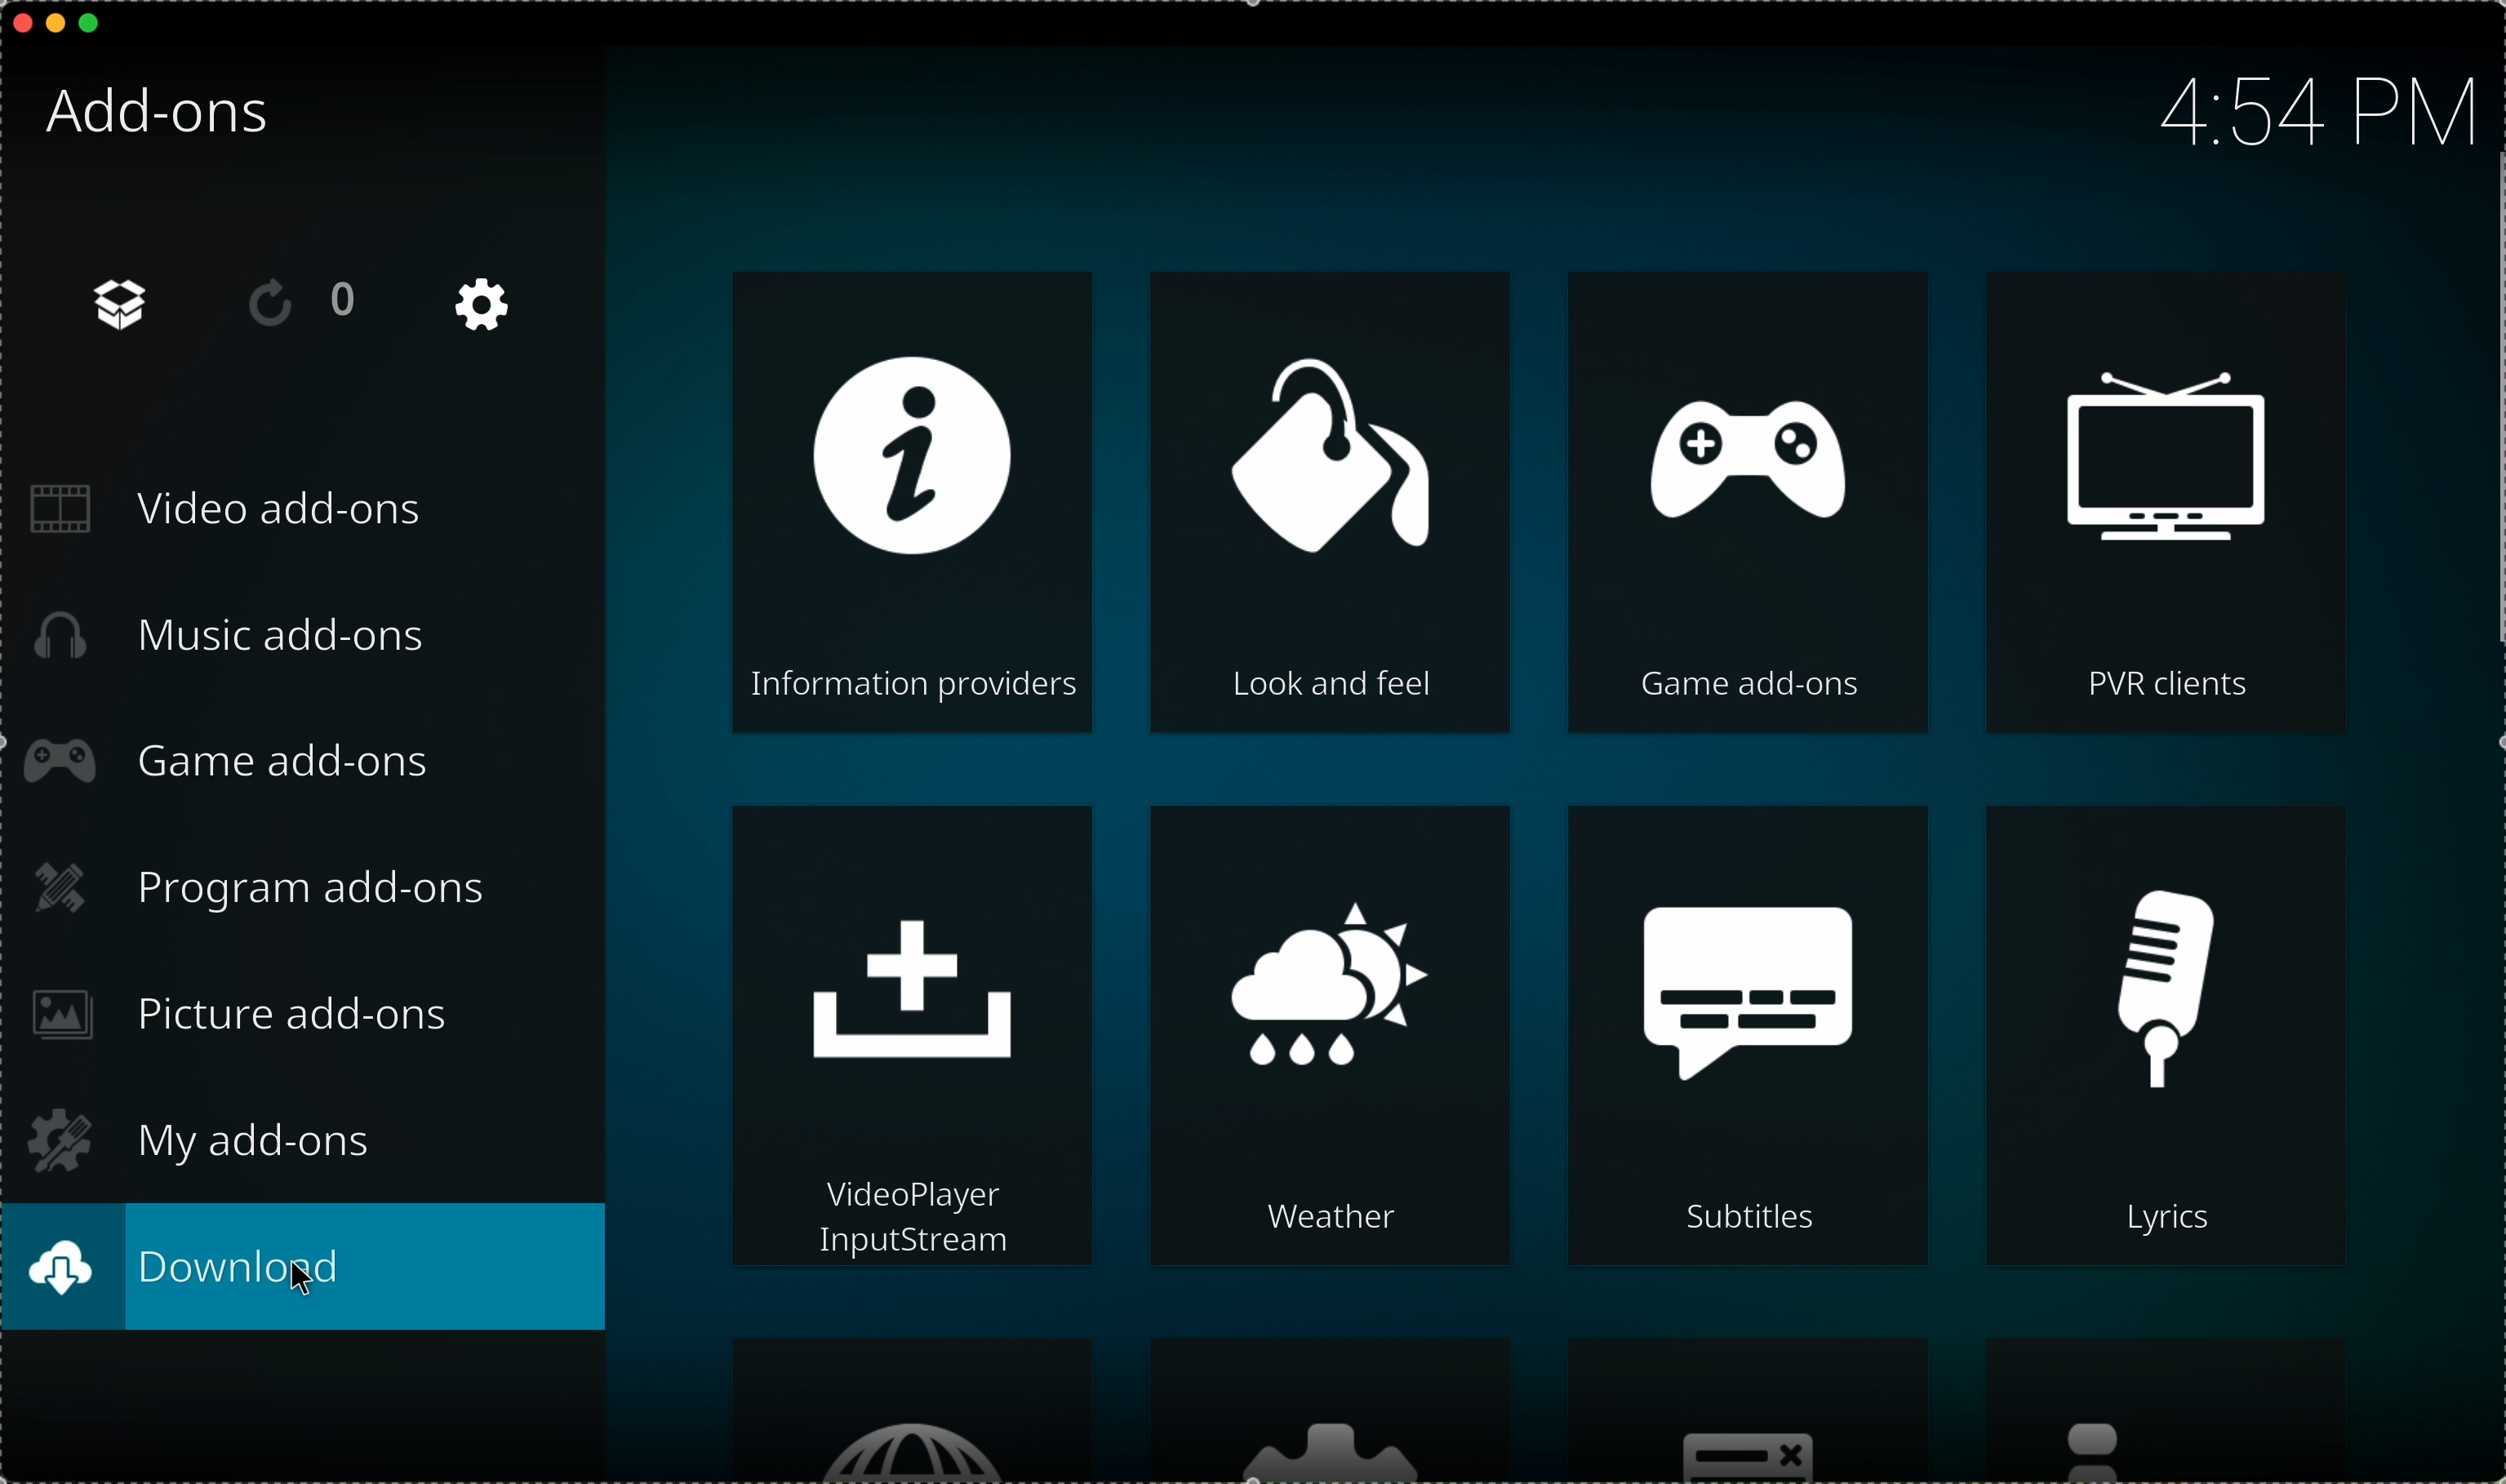 This screenshot has width=2506, height=1484. Describe the element at coordinates (2172, 1038) in the screenshot. I see `lyrics` at that location.